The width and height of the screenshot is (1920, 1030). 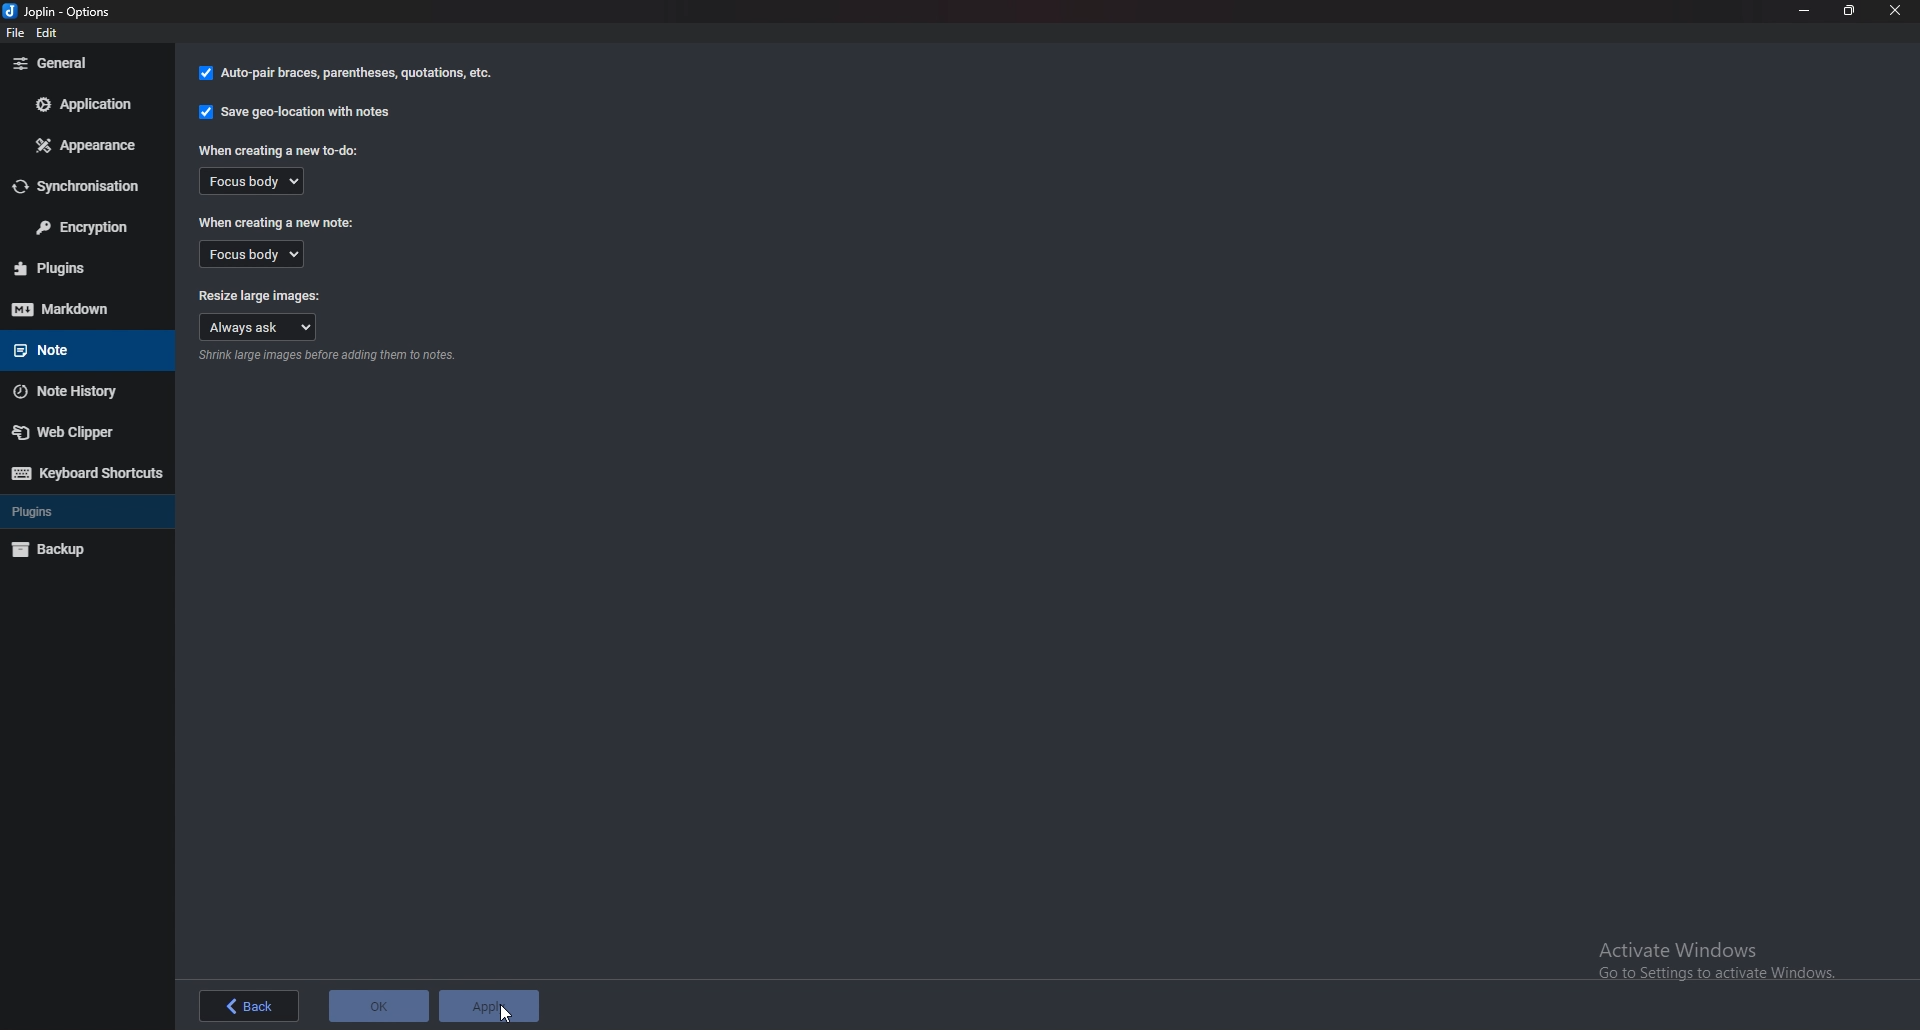 What do you see at coordinates (84, 392) in the screenshot?
I see `Note history` at bounding box center [84, 392].